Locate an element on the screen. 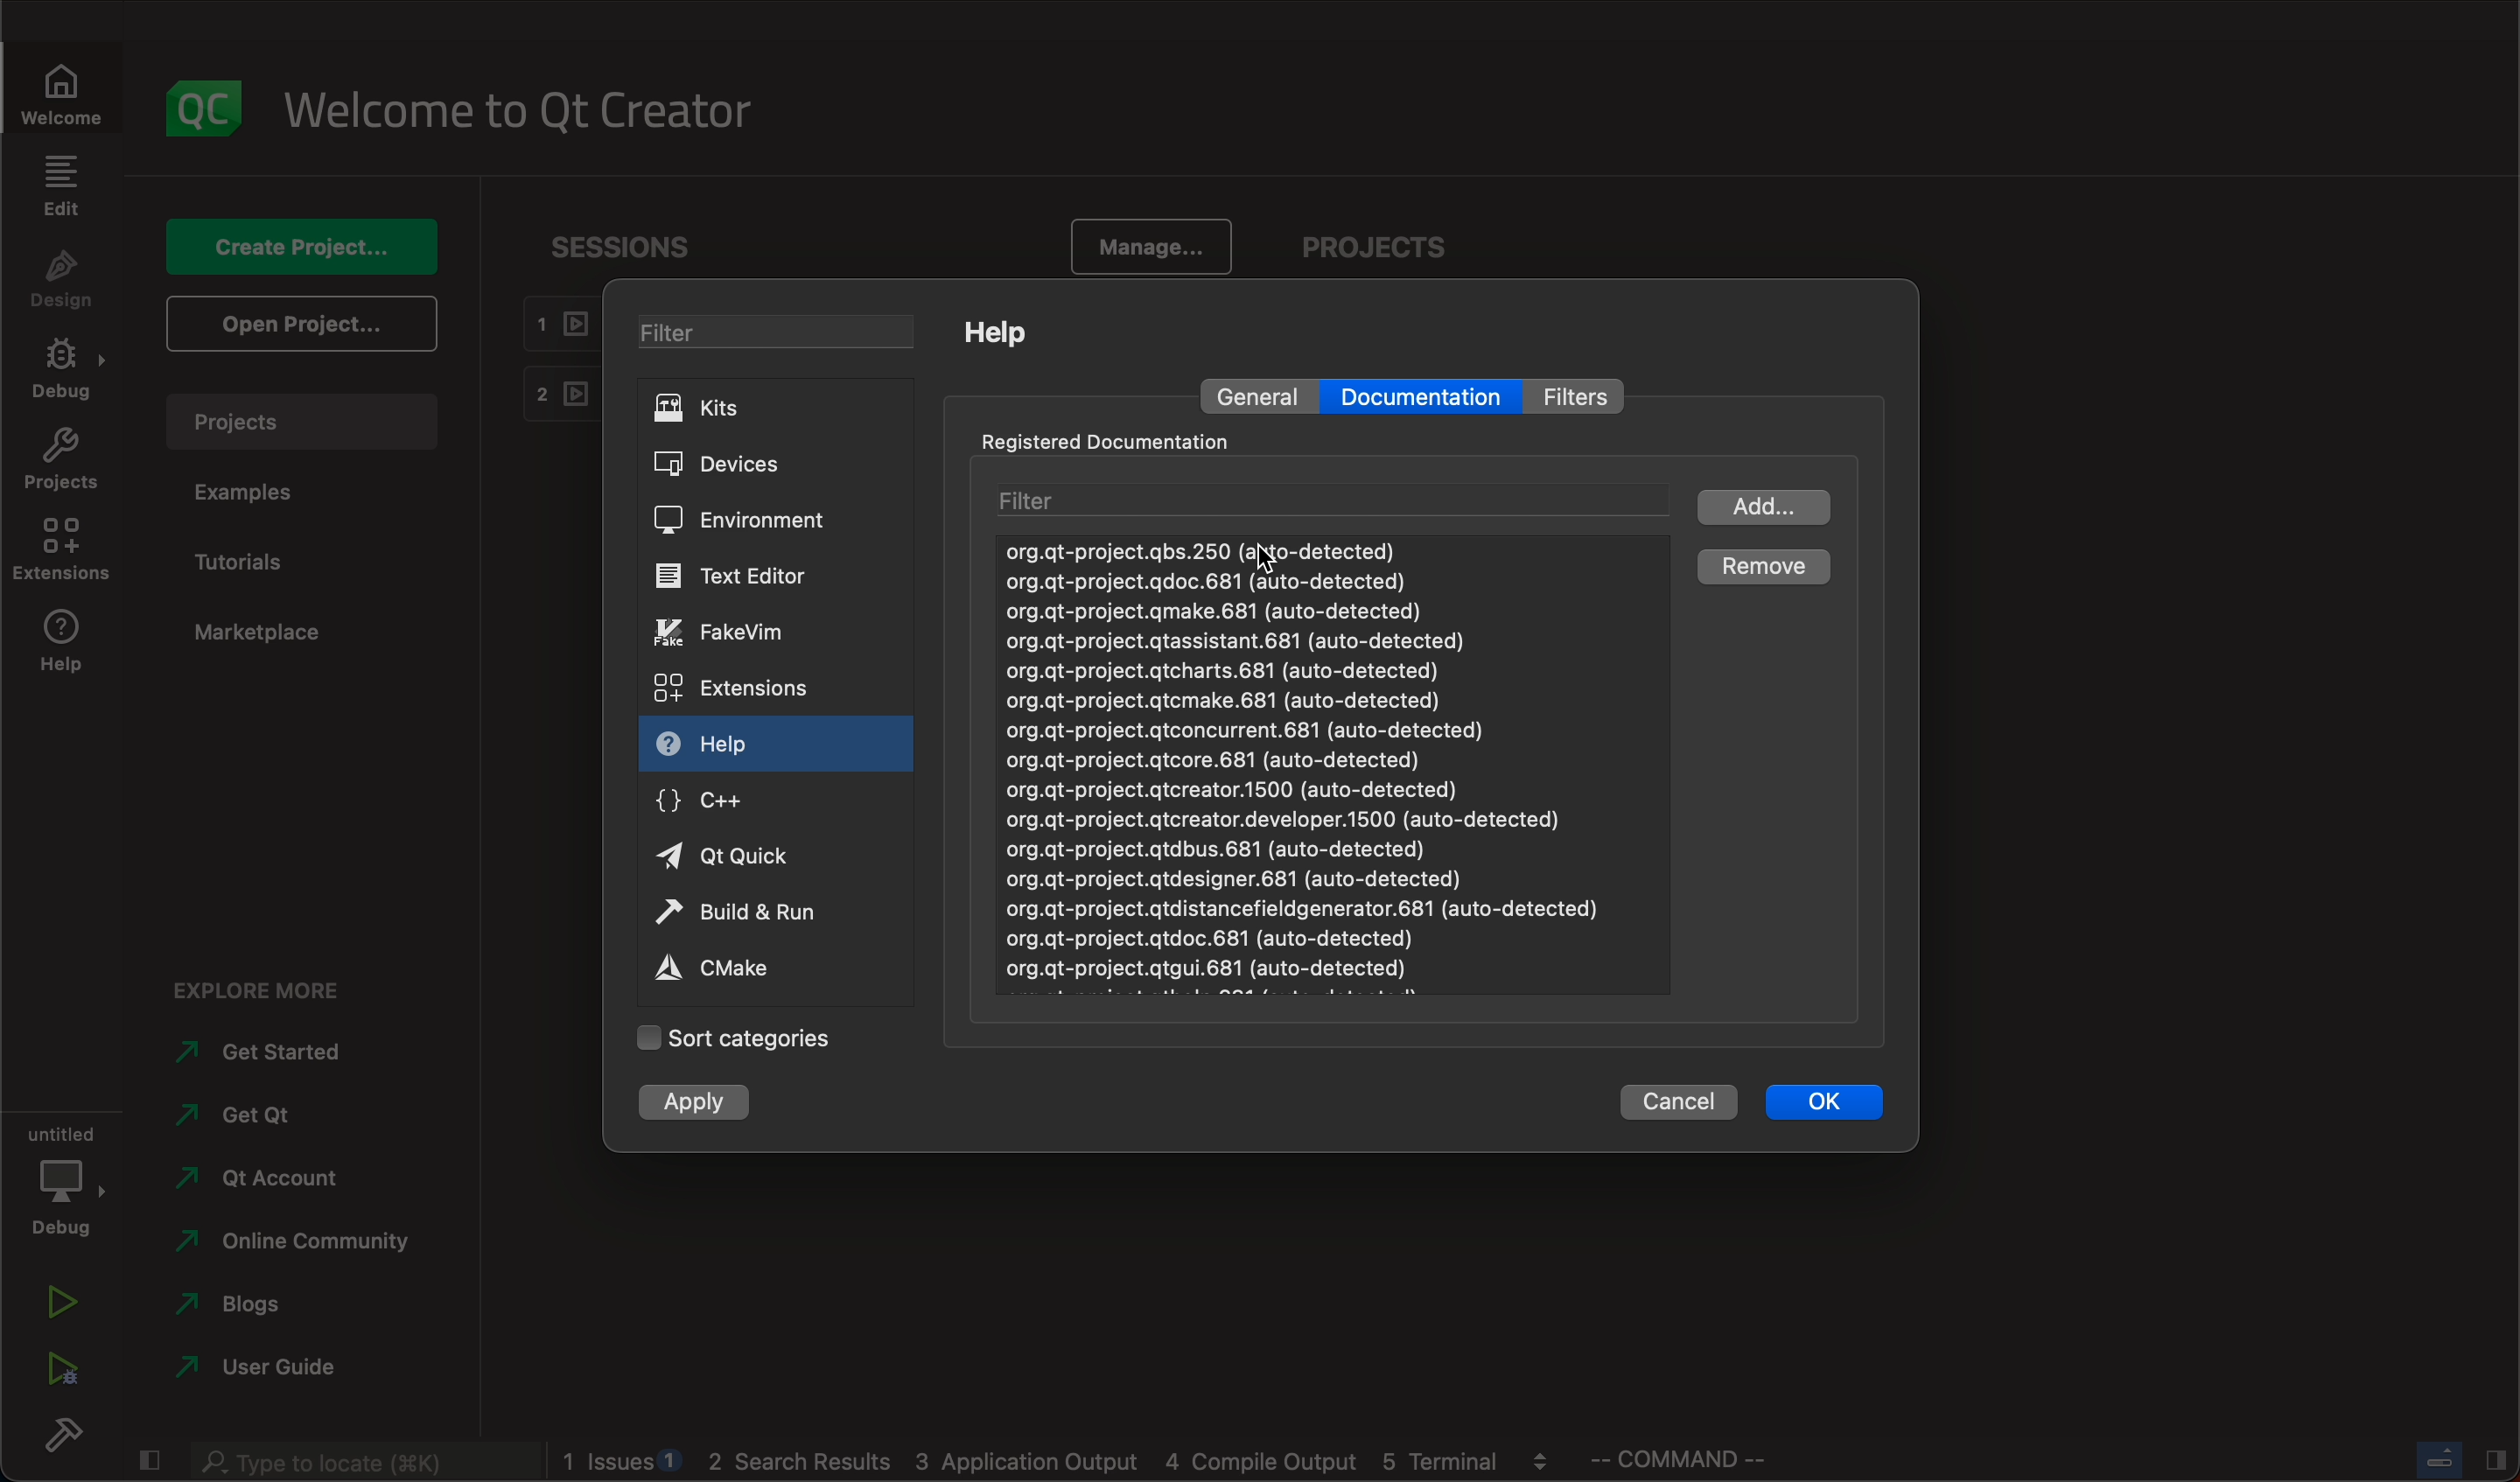  blogs is located at coordinates (259, 1309).